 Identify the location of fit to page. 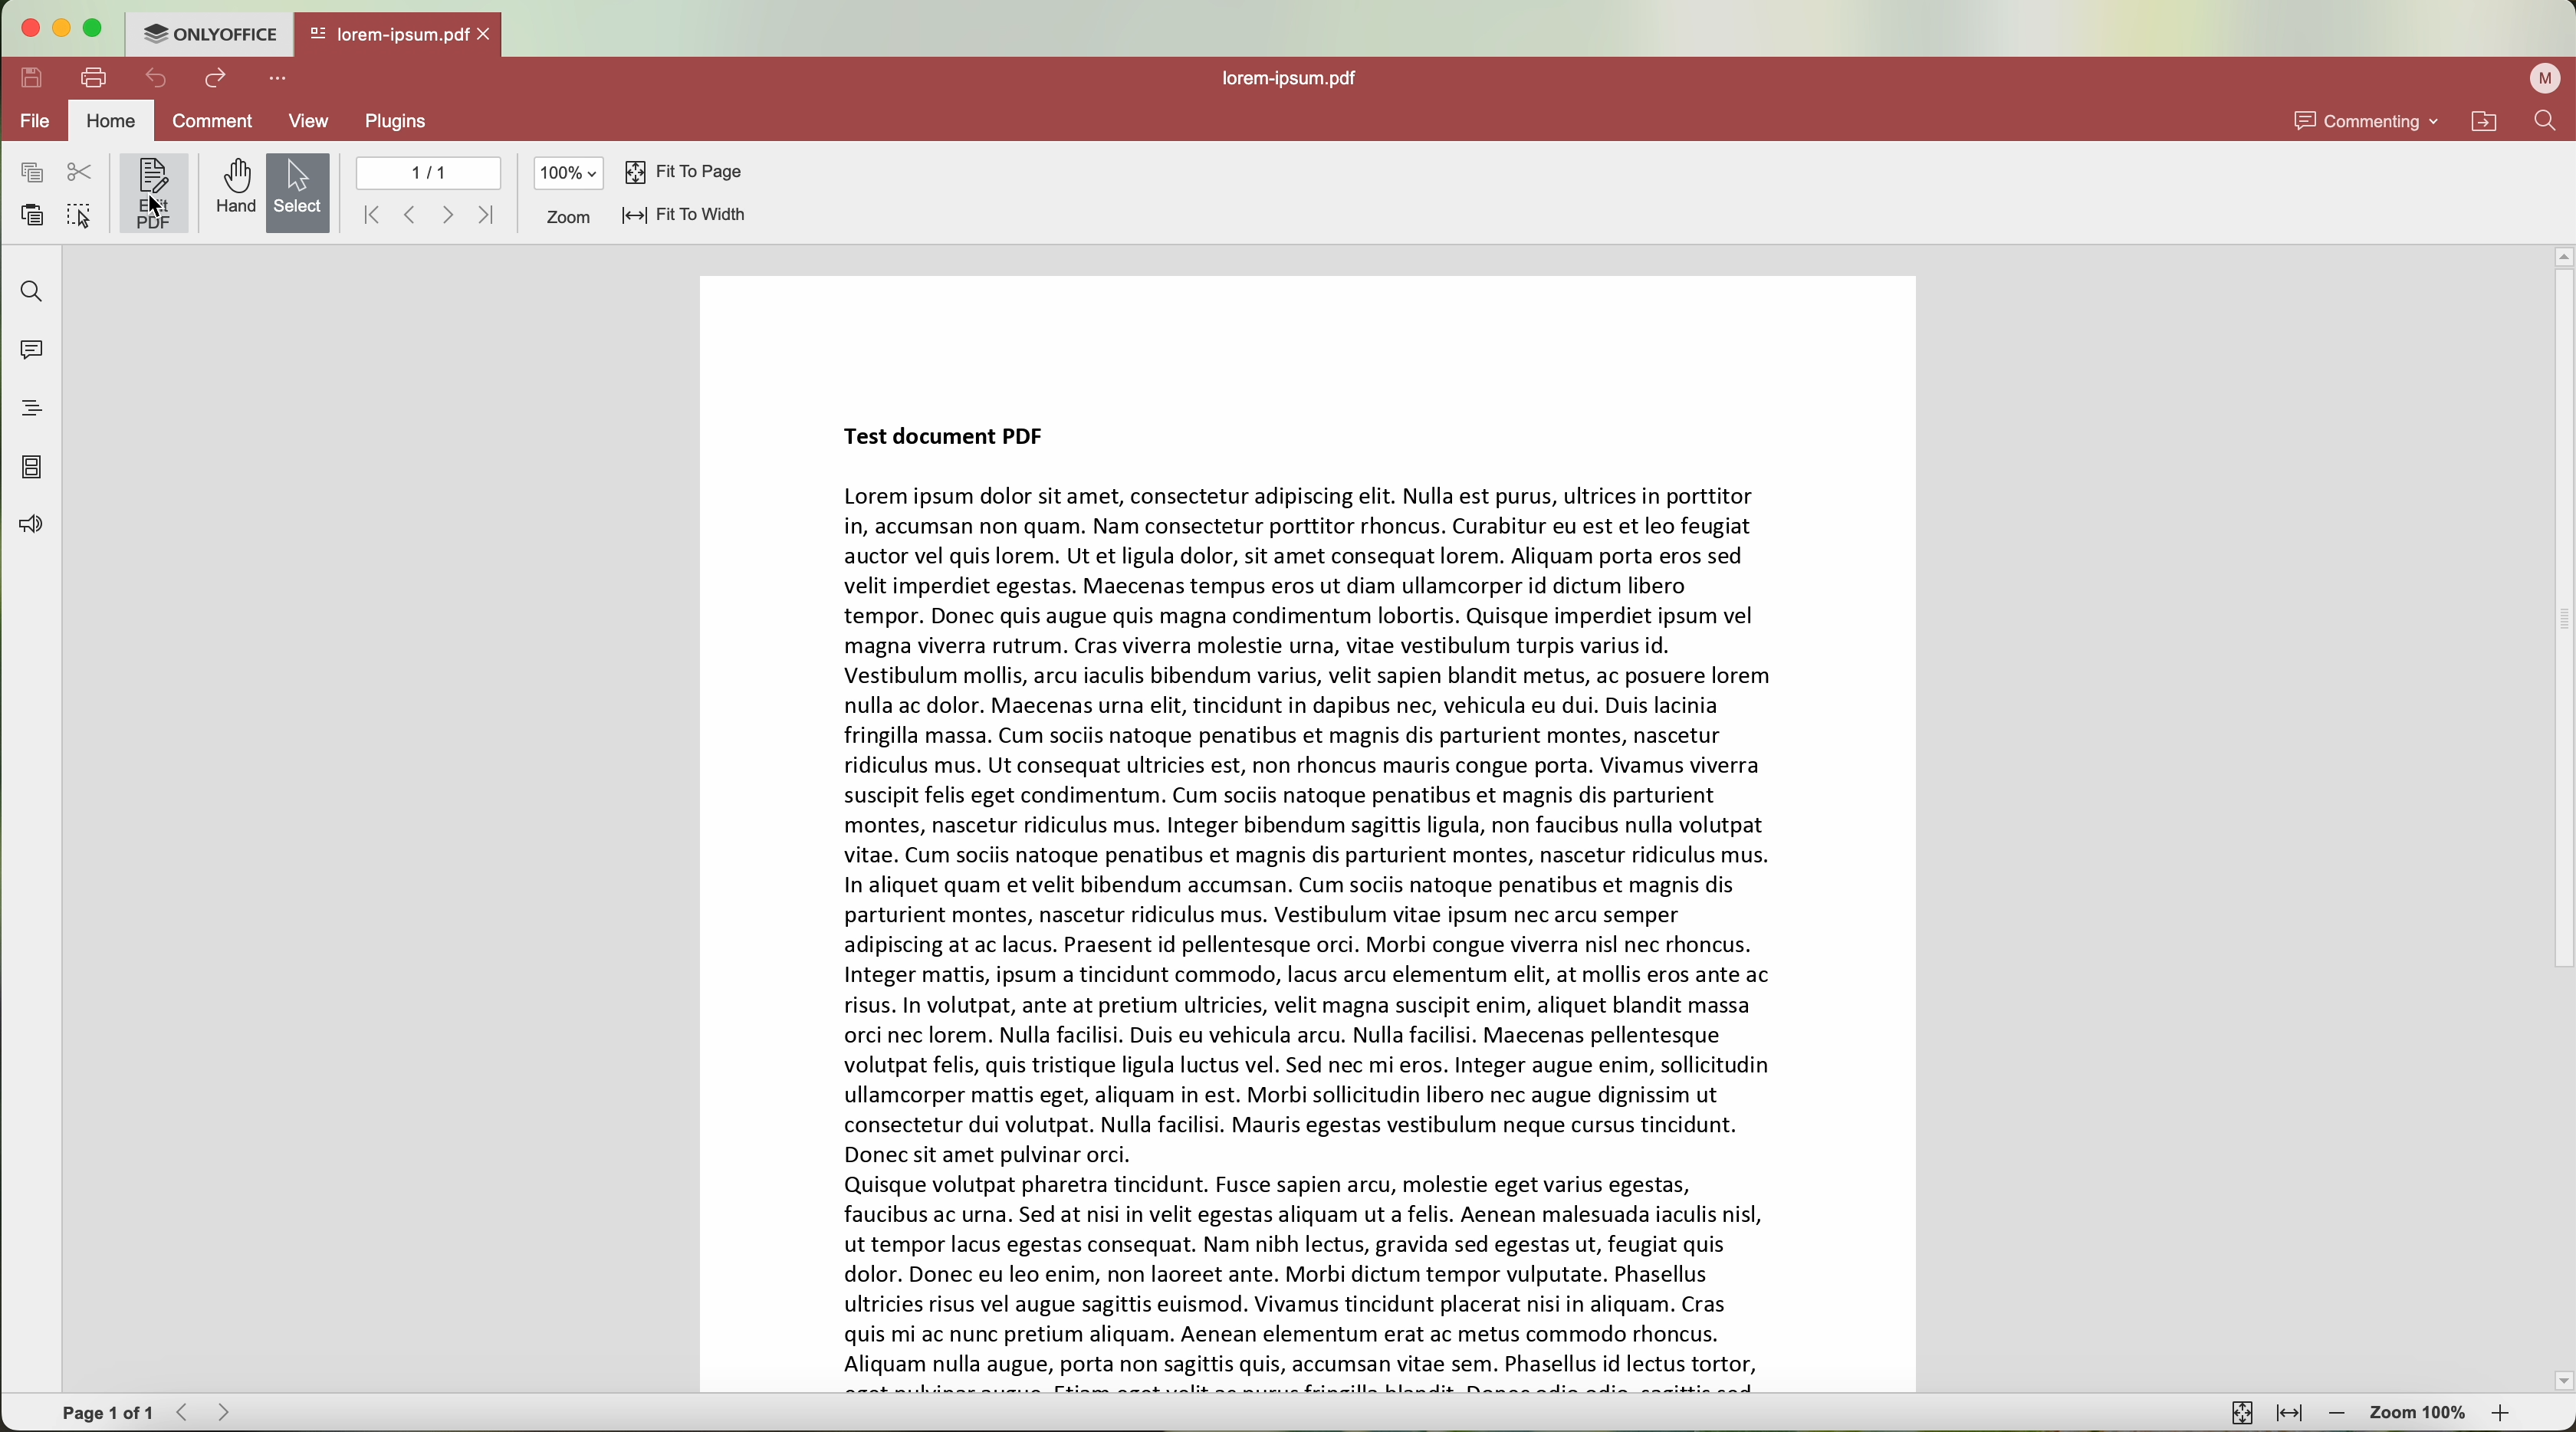
(2239, 1413).